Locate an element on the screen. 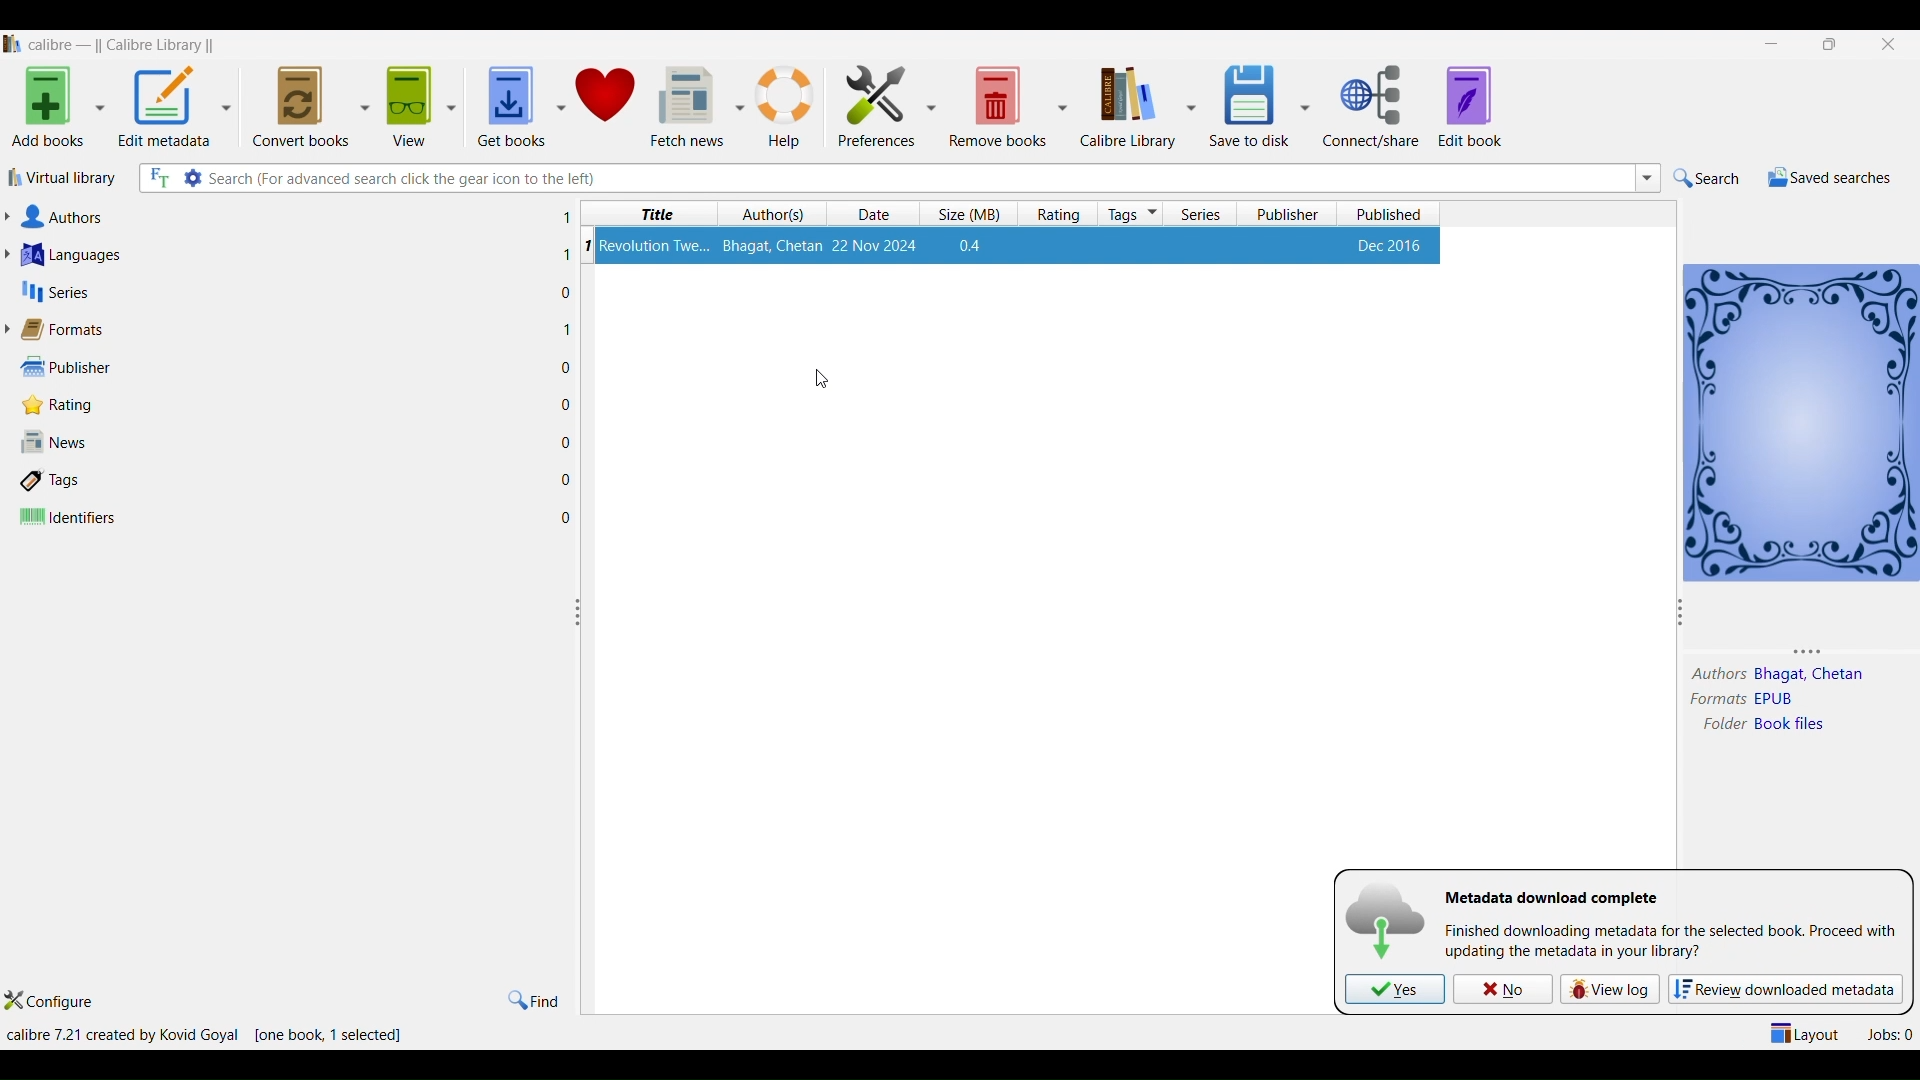  folder name is located at coordinates (1792, 729).